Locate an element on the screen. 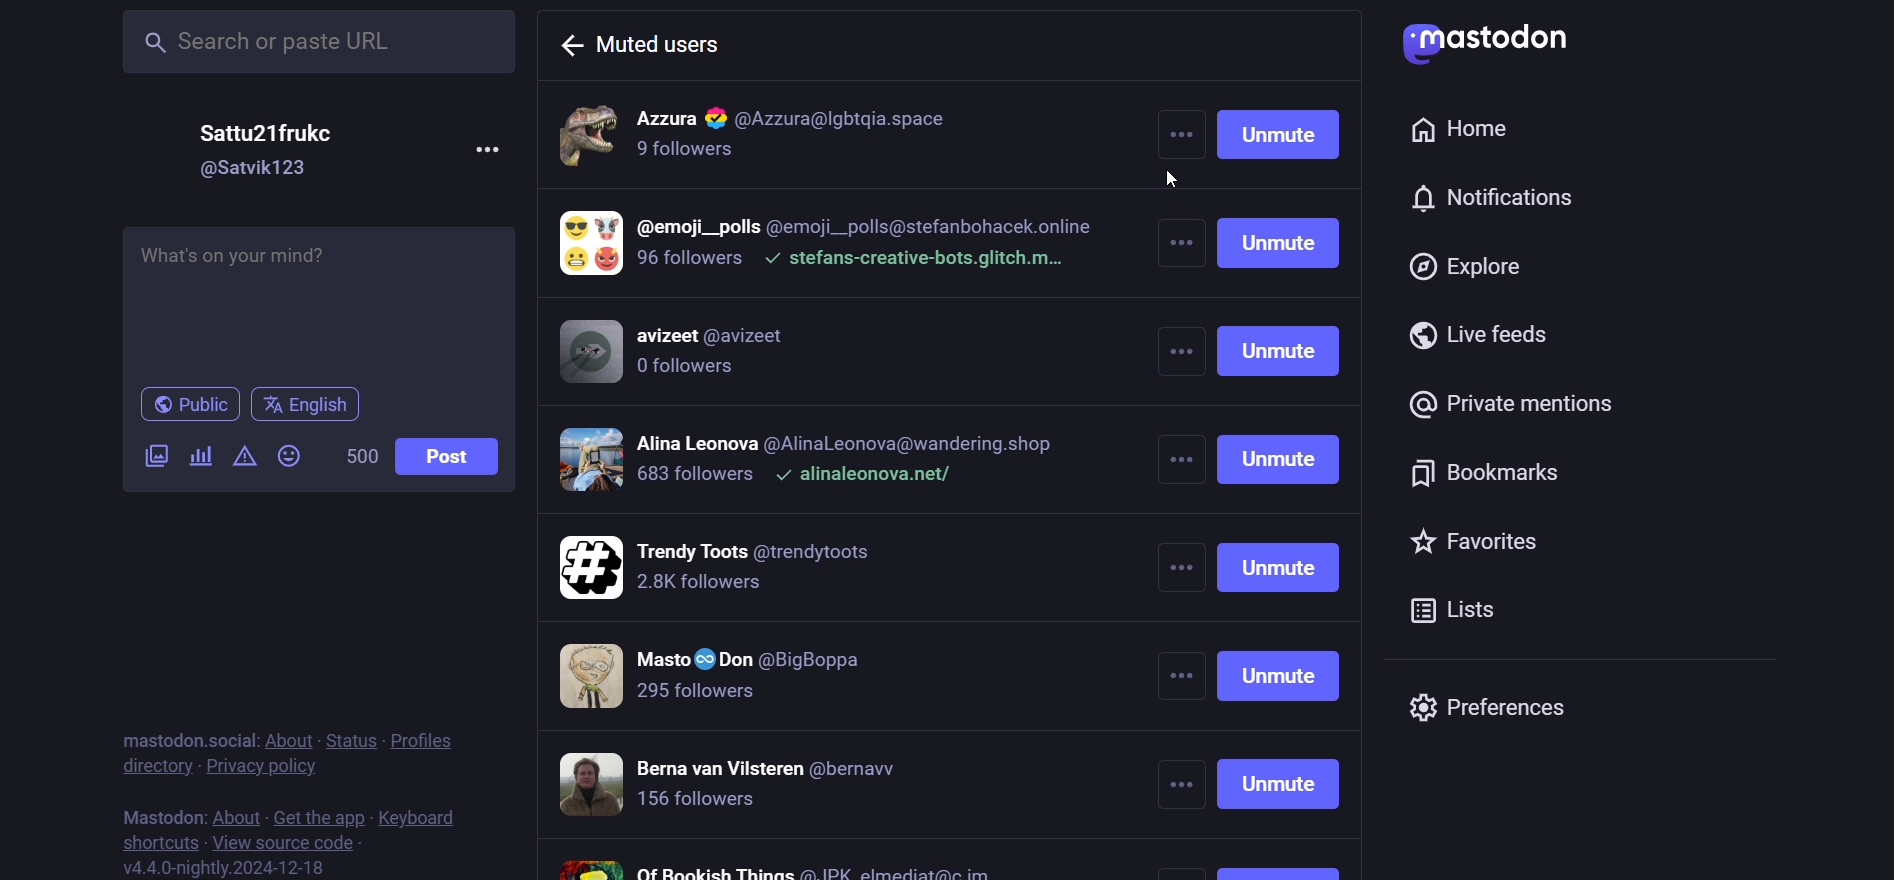 The height and width of the screenshot is (880, 1894). status is located at coordinates (350, 740).